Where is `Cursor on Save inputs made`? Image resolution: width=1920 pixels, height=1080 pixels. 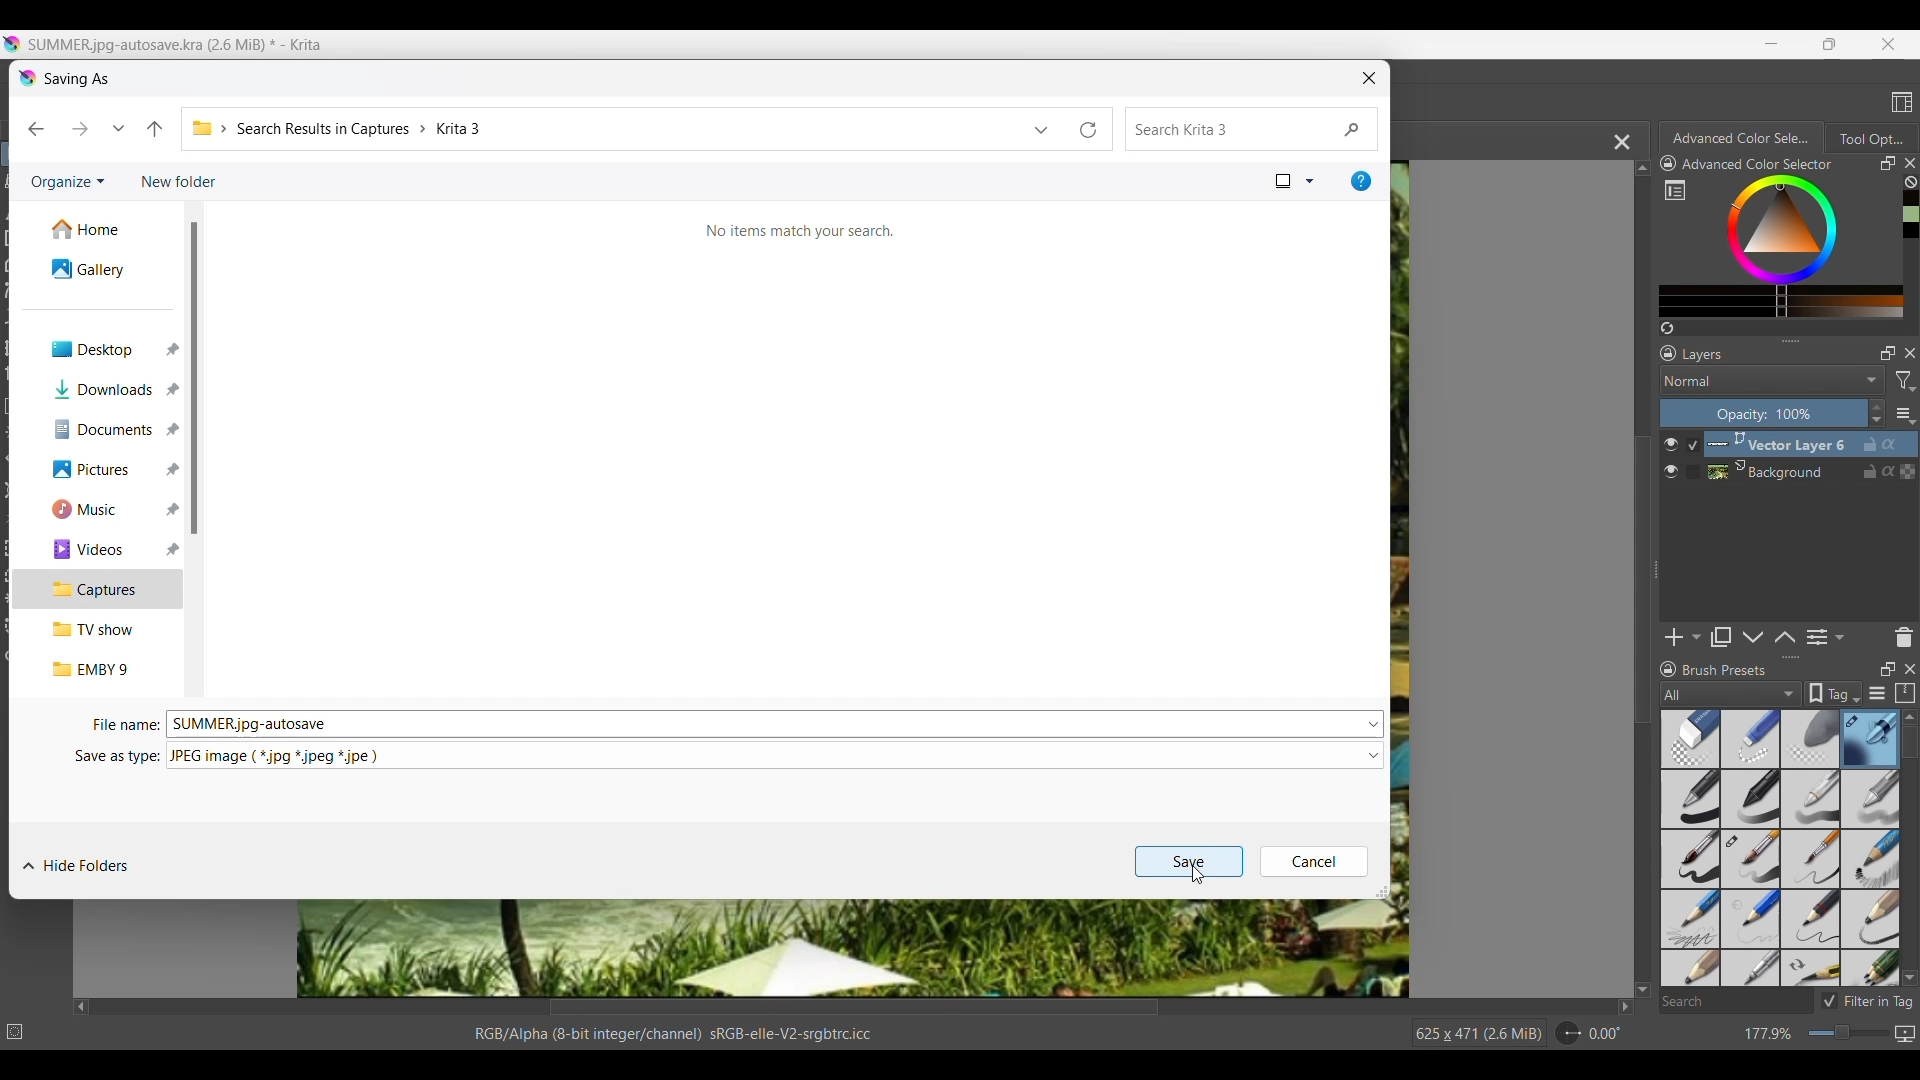
Cursor on Save inputs made is located at coordinates (1189, 869).